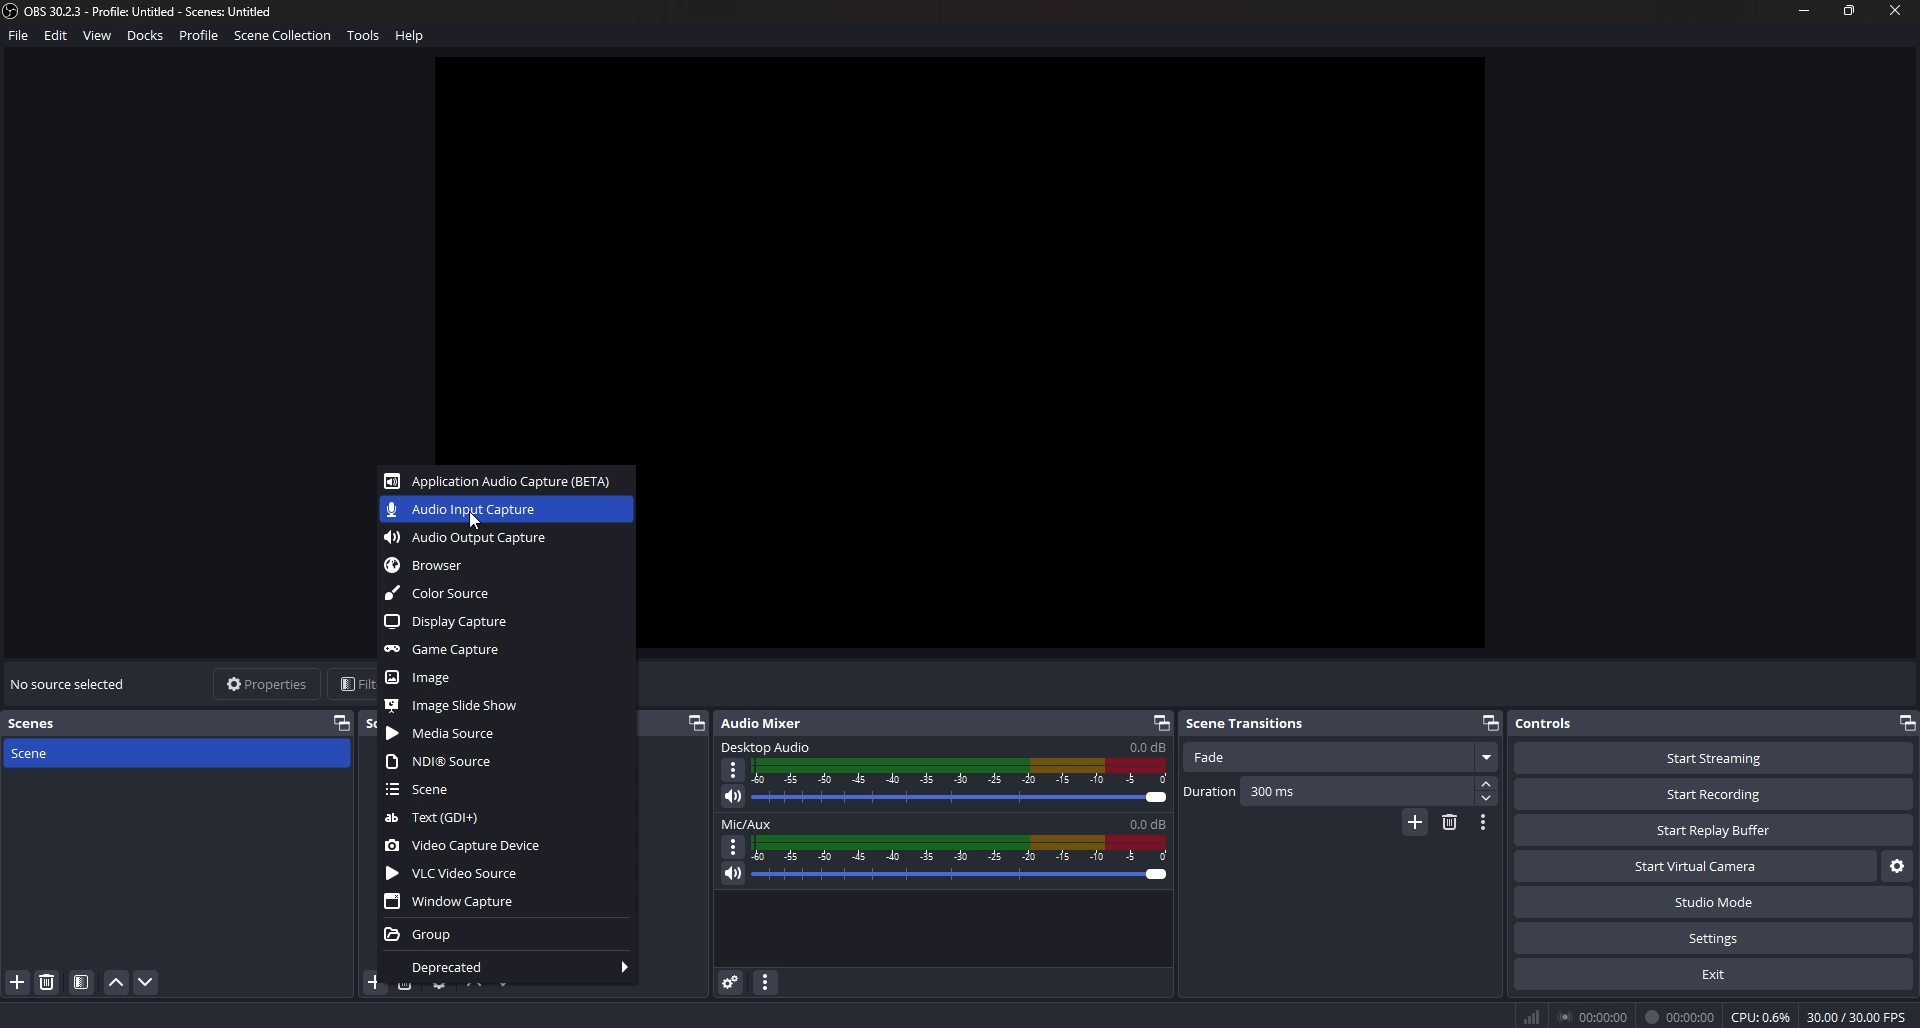 Image resolution: width=1920 pixels, height=1028 pixels. I want to click on filters, so click(353, 684).